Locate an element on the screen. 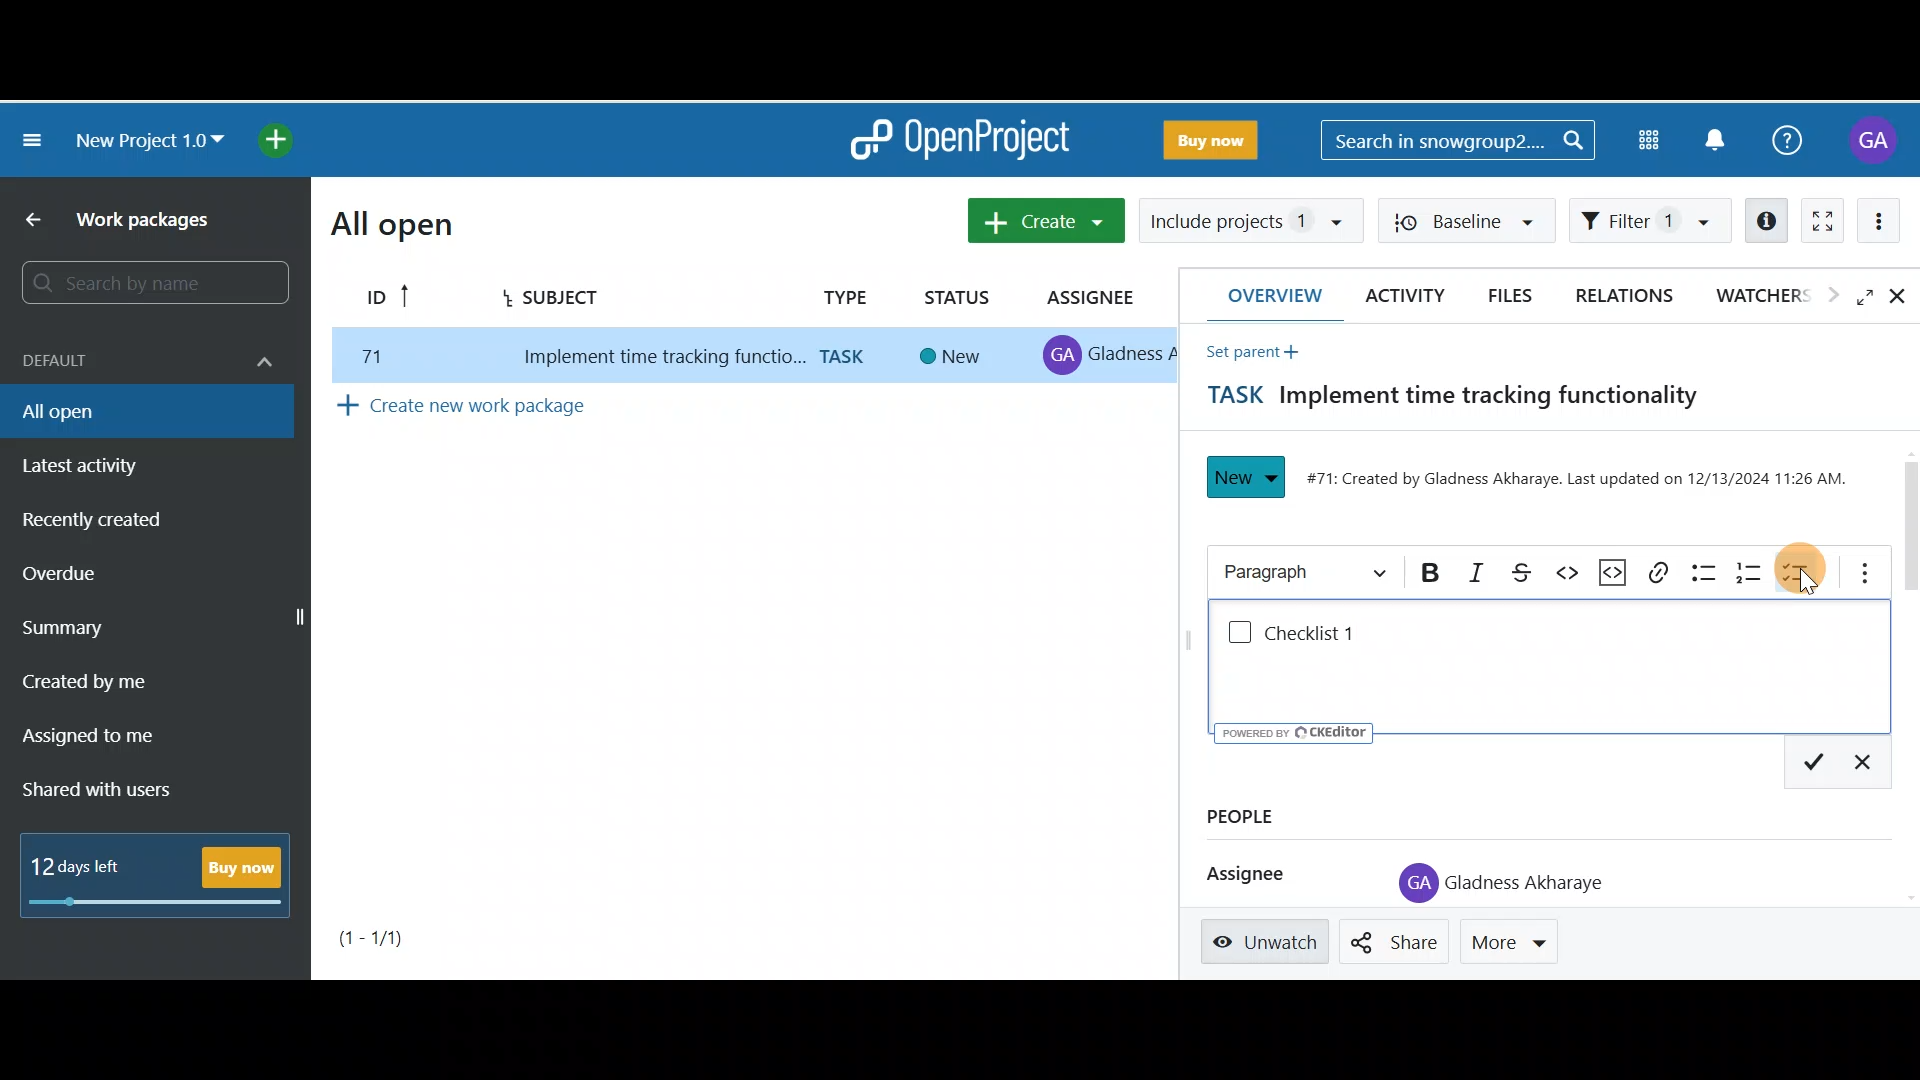  task is located at coordinates (848, 357).